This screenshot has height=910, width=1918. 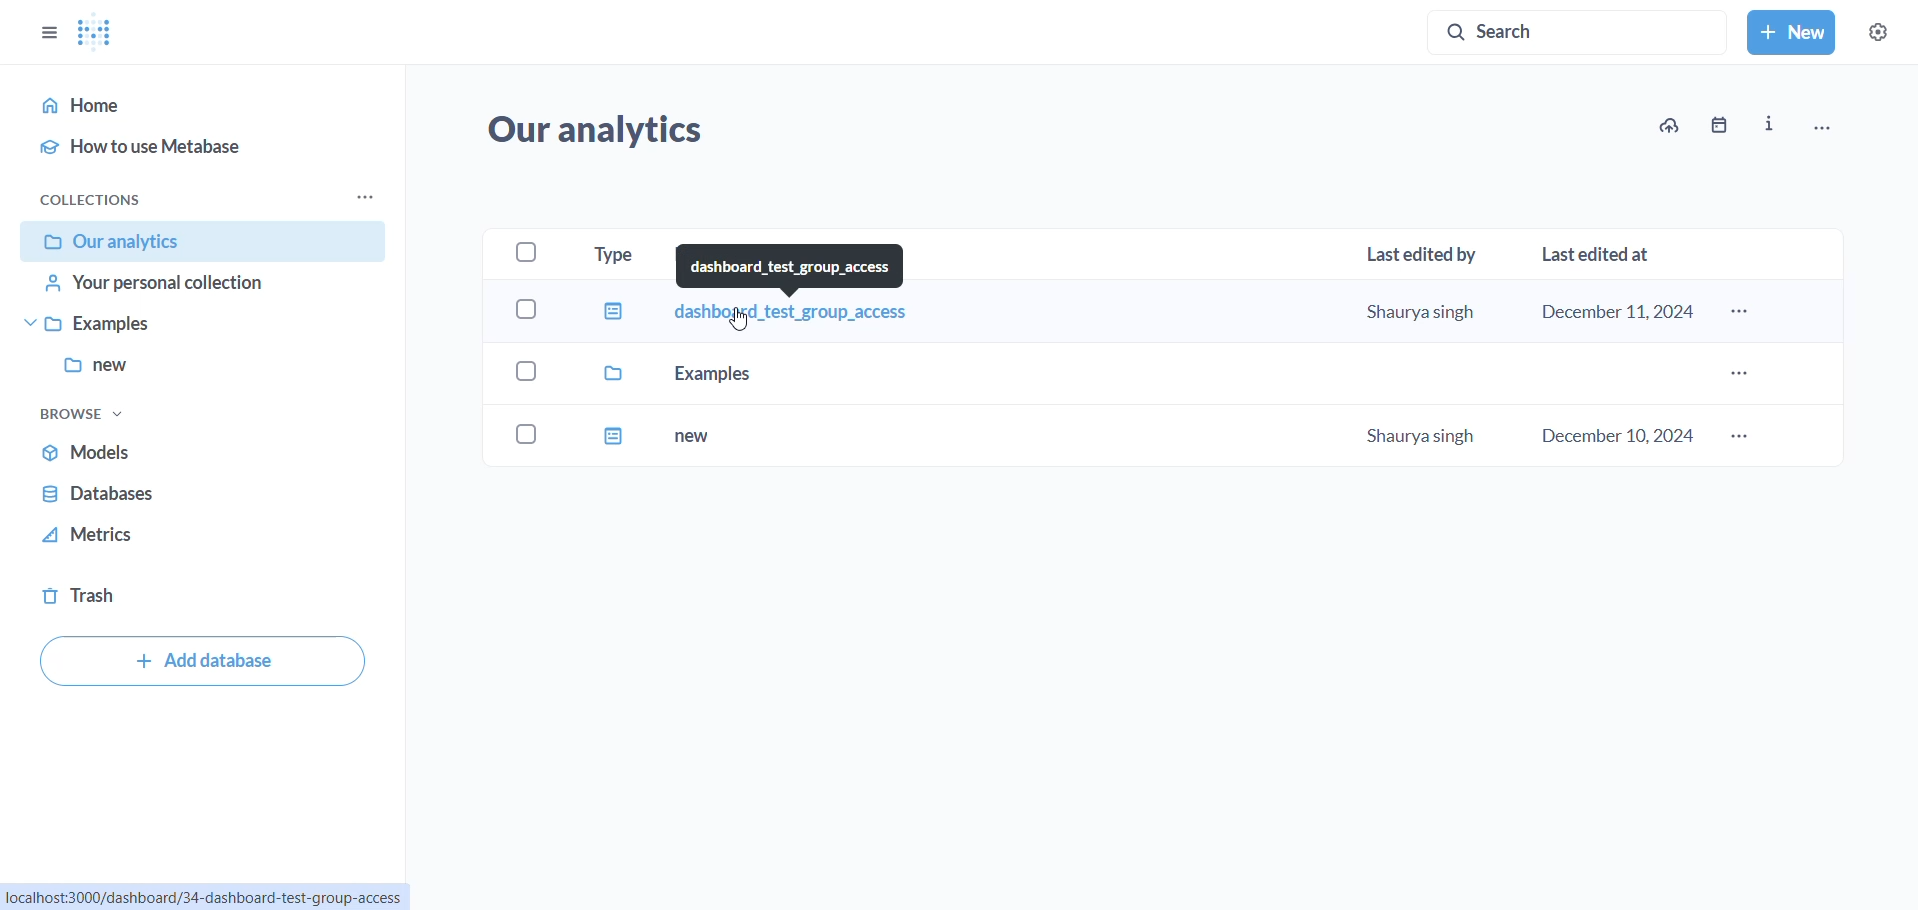 What do you see at coordinates (116, 201) in the screenshot?
I see `collection` at bounding box center [116, 201].